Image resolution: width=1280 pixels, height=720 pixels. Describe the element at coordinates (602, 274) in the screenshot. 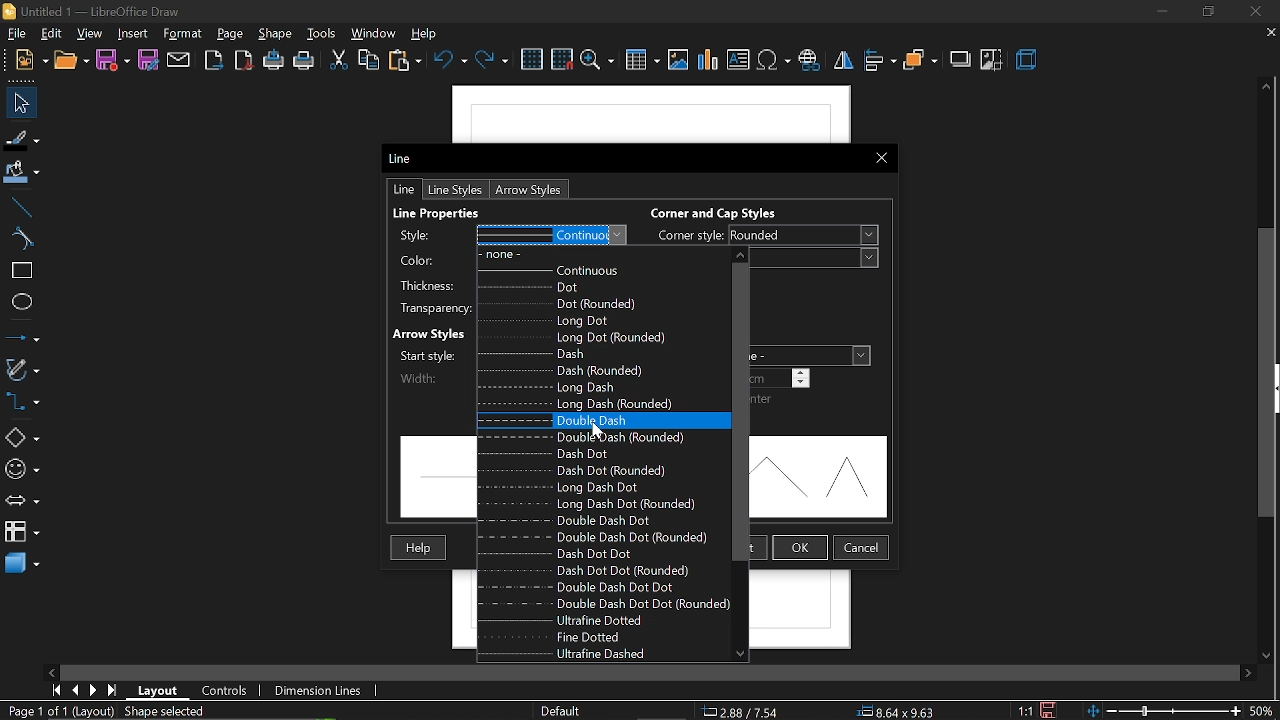

I see `Continuous` at that location.